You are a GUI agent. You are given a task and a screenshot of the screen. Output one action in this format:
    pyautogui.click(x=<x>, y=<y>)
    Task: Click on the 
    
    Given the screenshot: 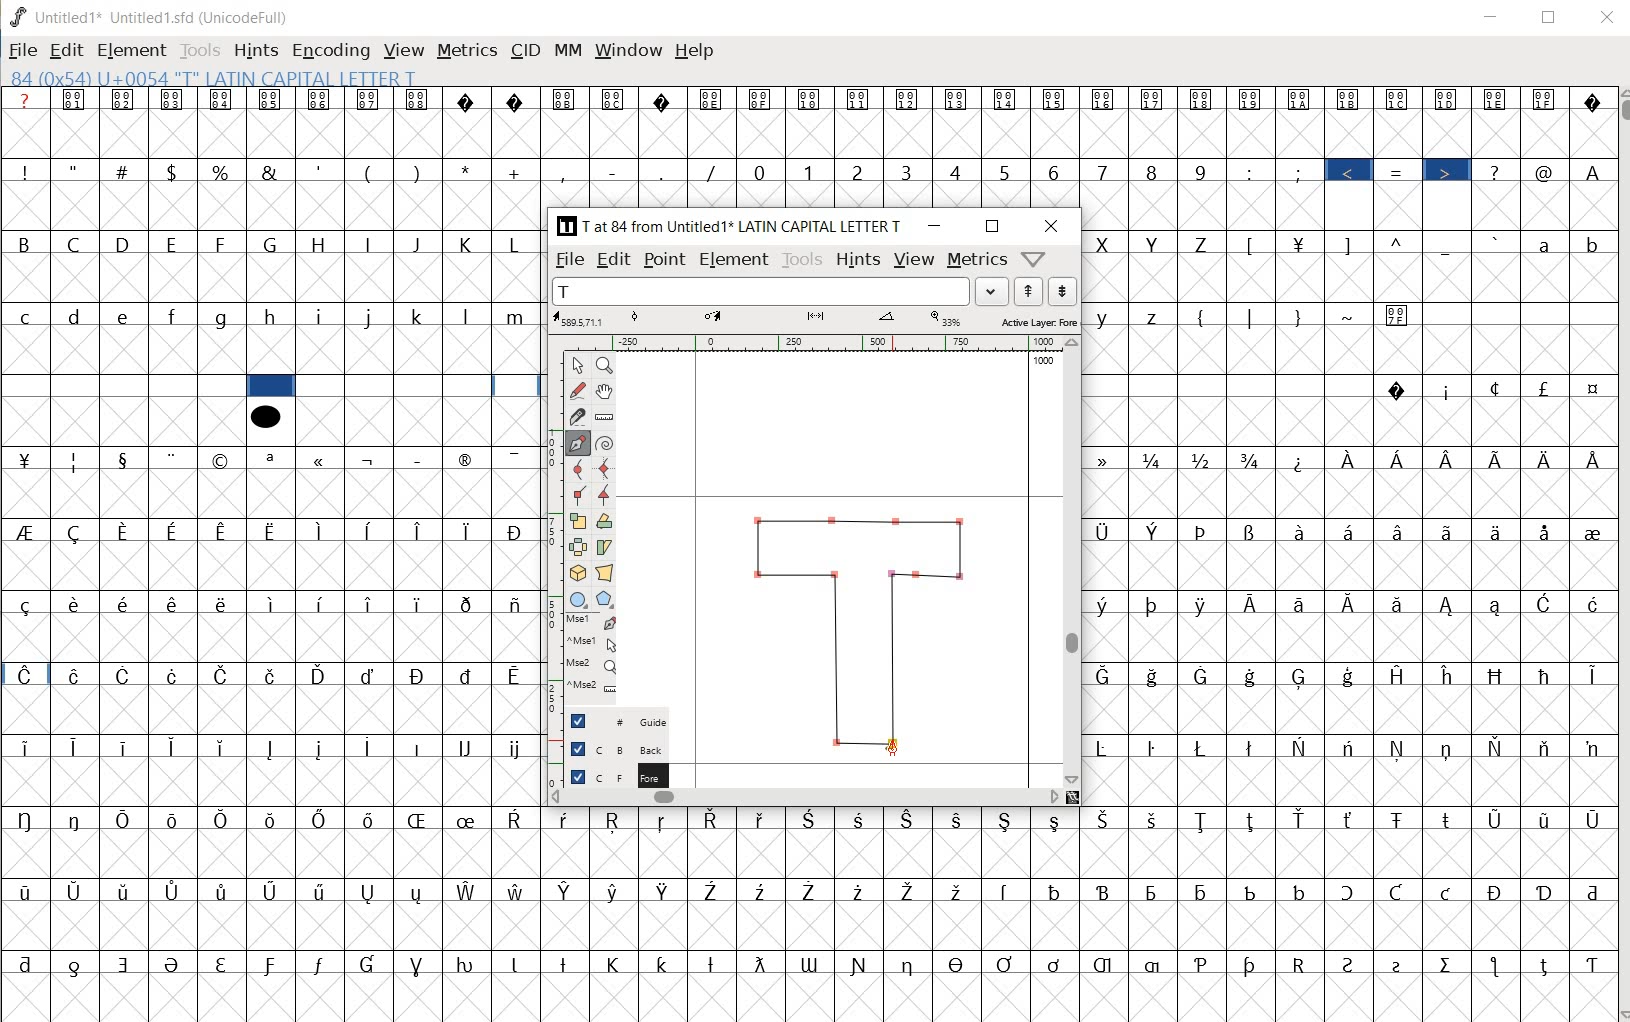 What is the action you would take?
    pyautogui.click(x=419, y=891)
    